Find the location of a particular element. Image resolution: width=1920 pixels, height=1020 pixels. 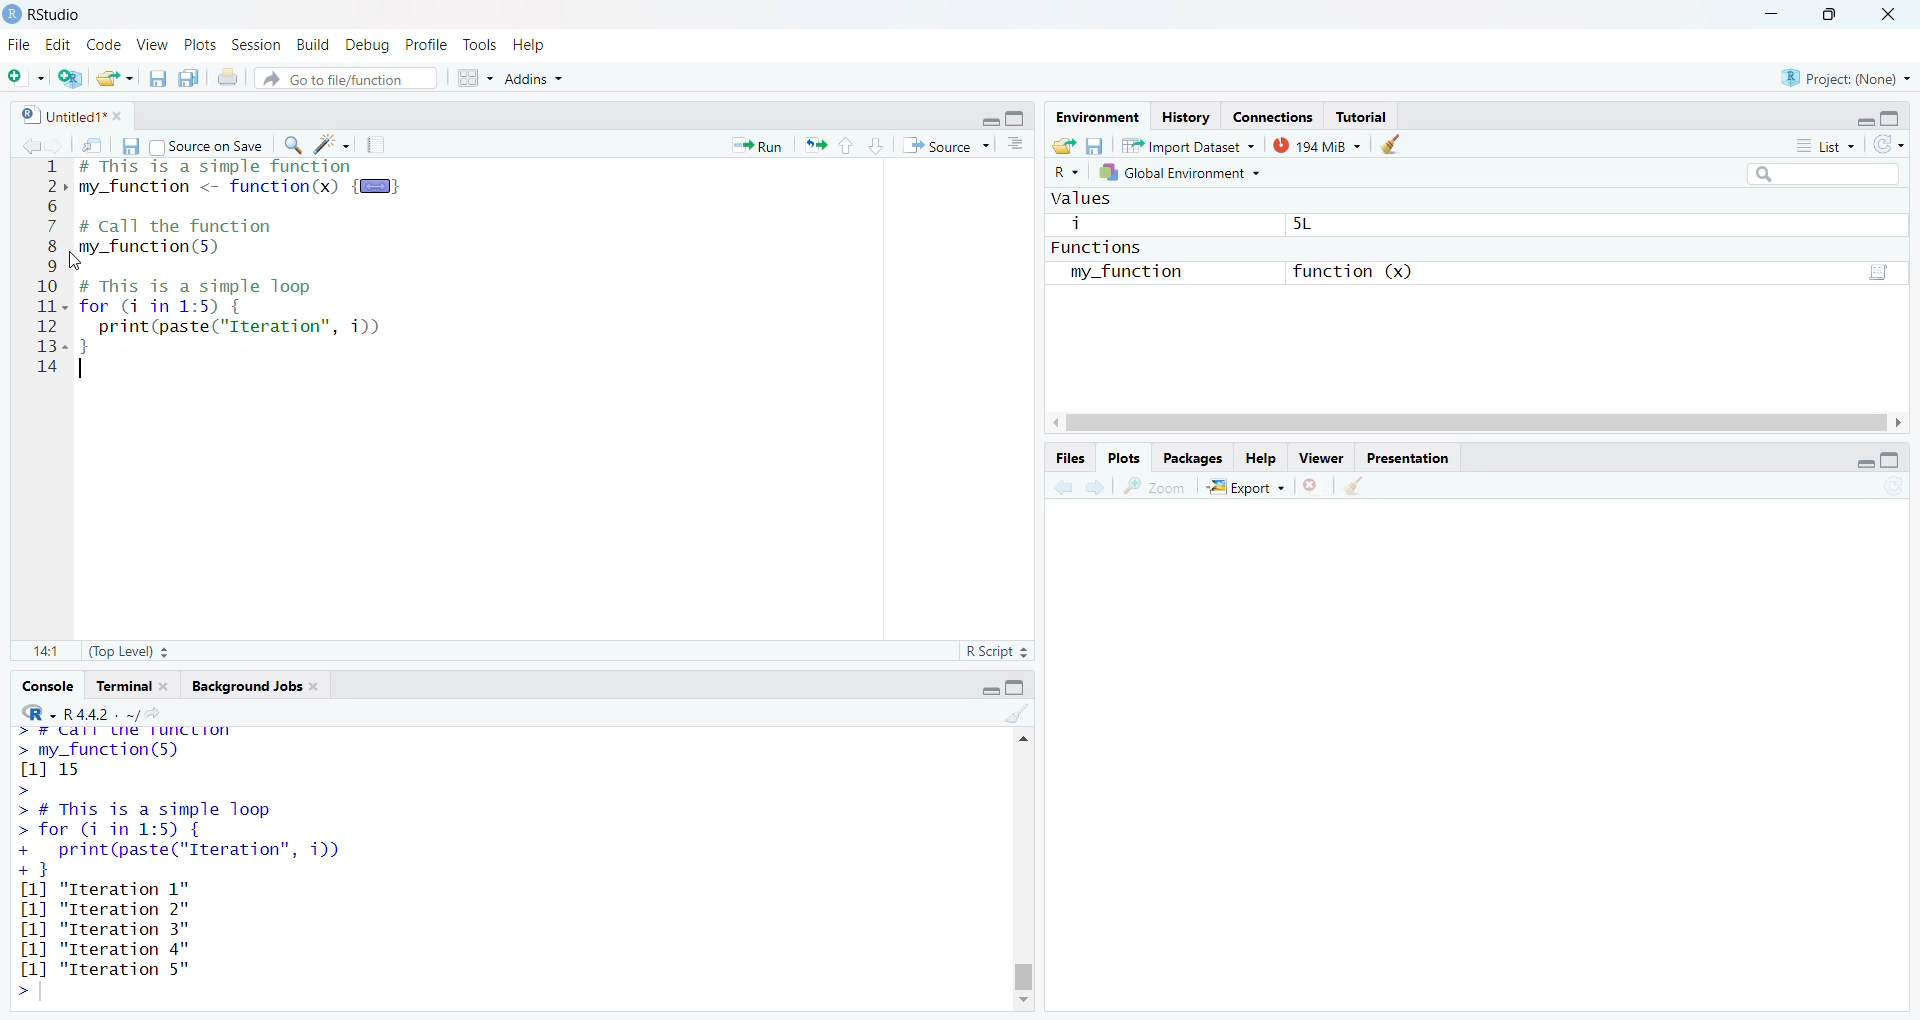

my_function is located at coordinates (1132, 272).